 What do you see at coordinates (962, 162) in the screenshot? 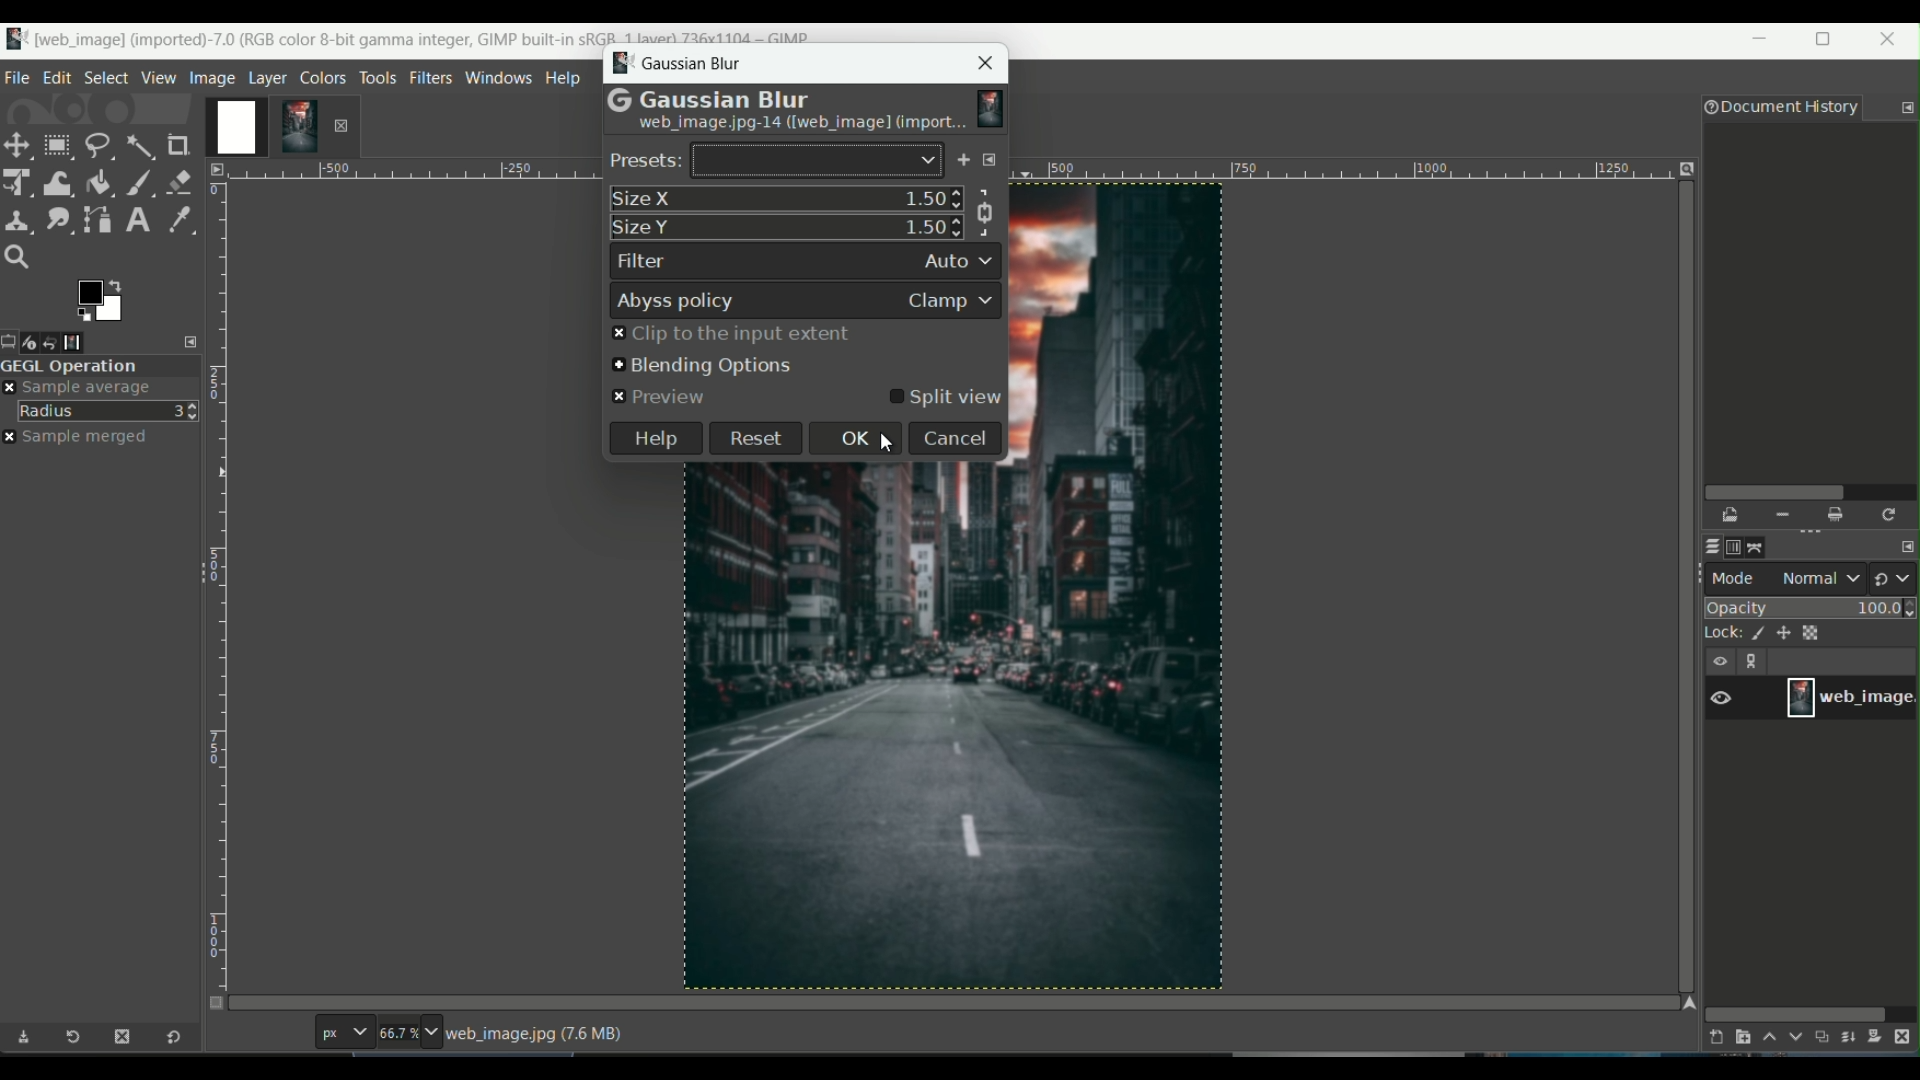
I see `add` at bounding box center [962, 162].